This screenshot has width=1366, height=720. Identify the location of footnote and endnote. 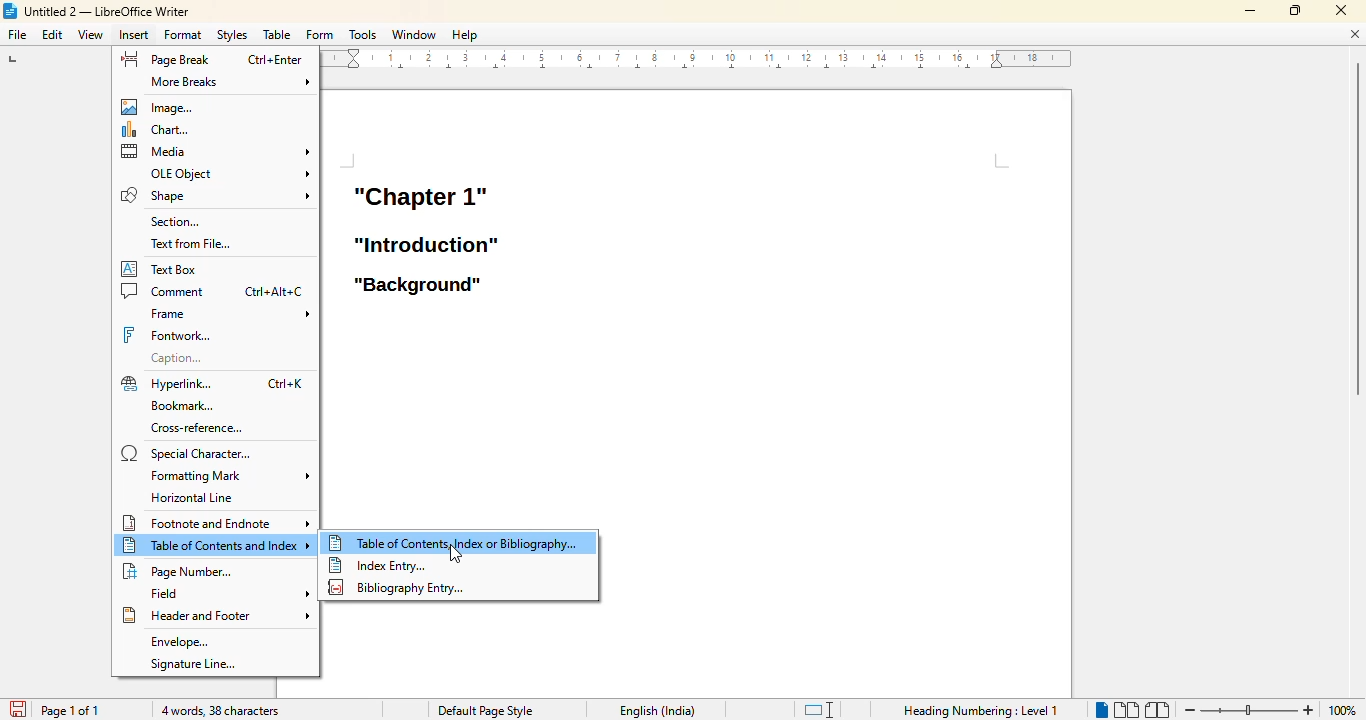
(218, 523).